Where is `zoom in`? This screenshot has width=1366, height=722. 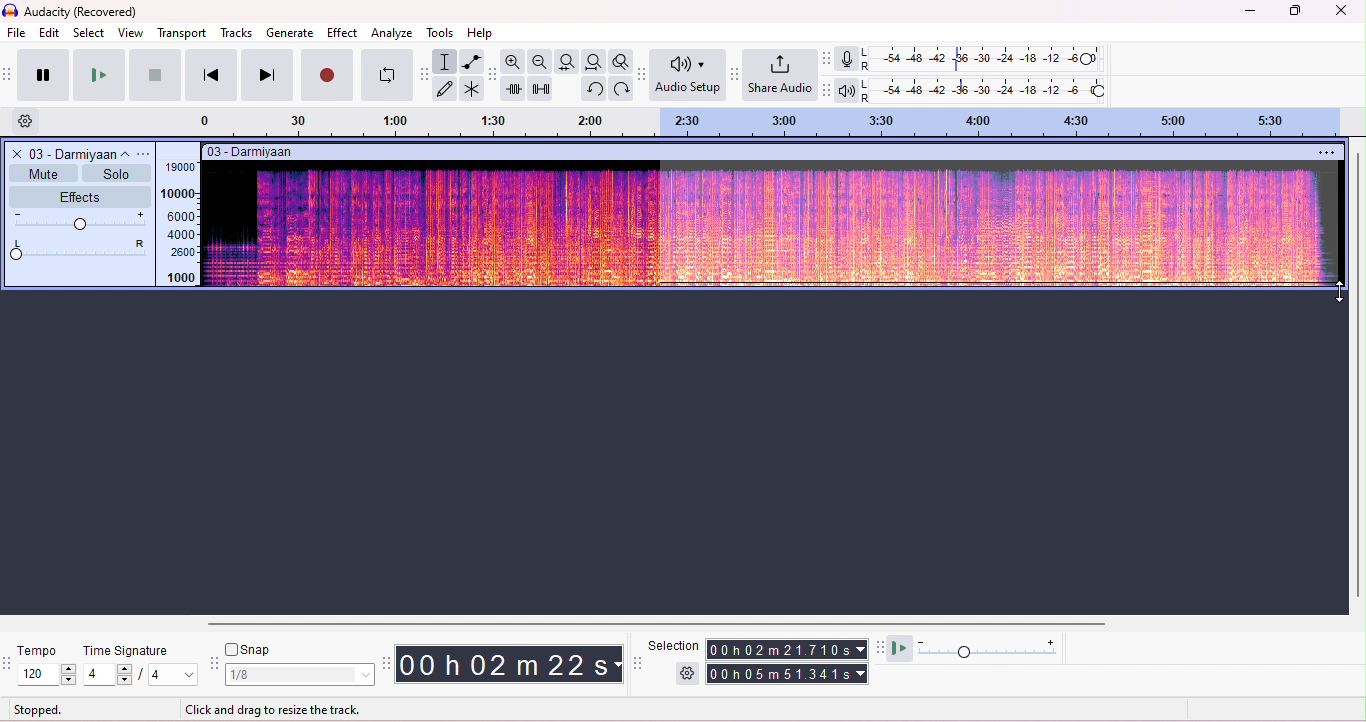 zoom in is located at coordinates (515, 62).